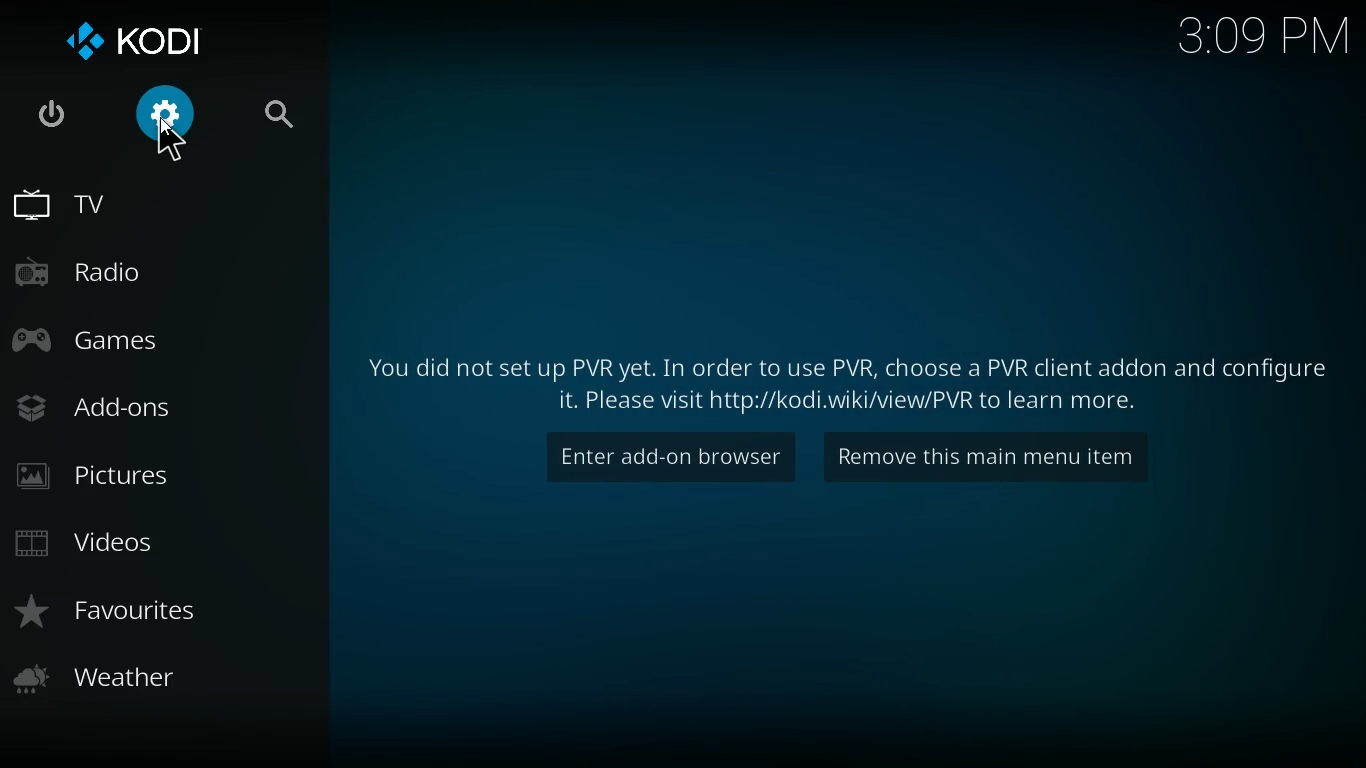 The width and height of the screenshot is (1366, 768). What do you see at coordinates (126, 406) in the screenshot?
I see `add-ons` at bounding box center [126, 406].